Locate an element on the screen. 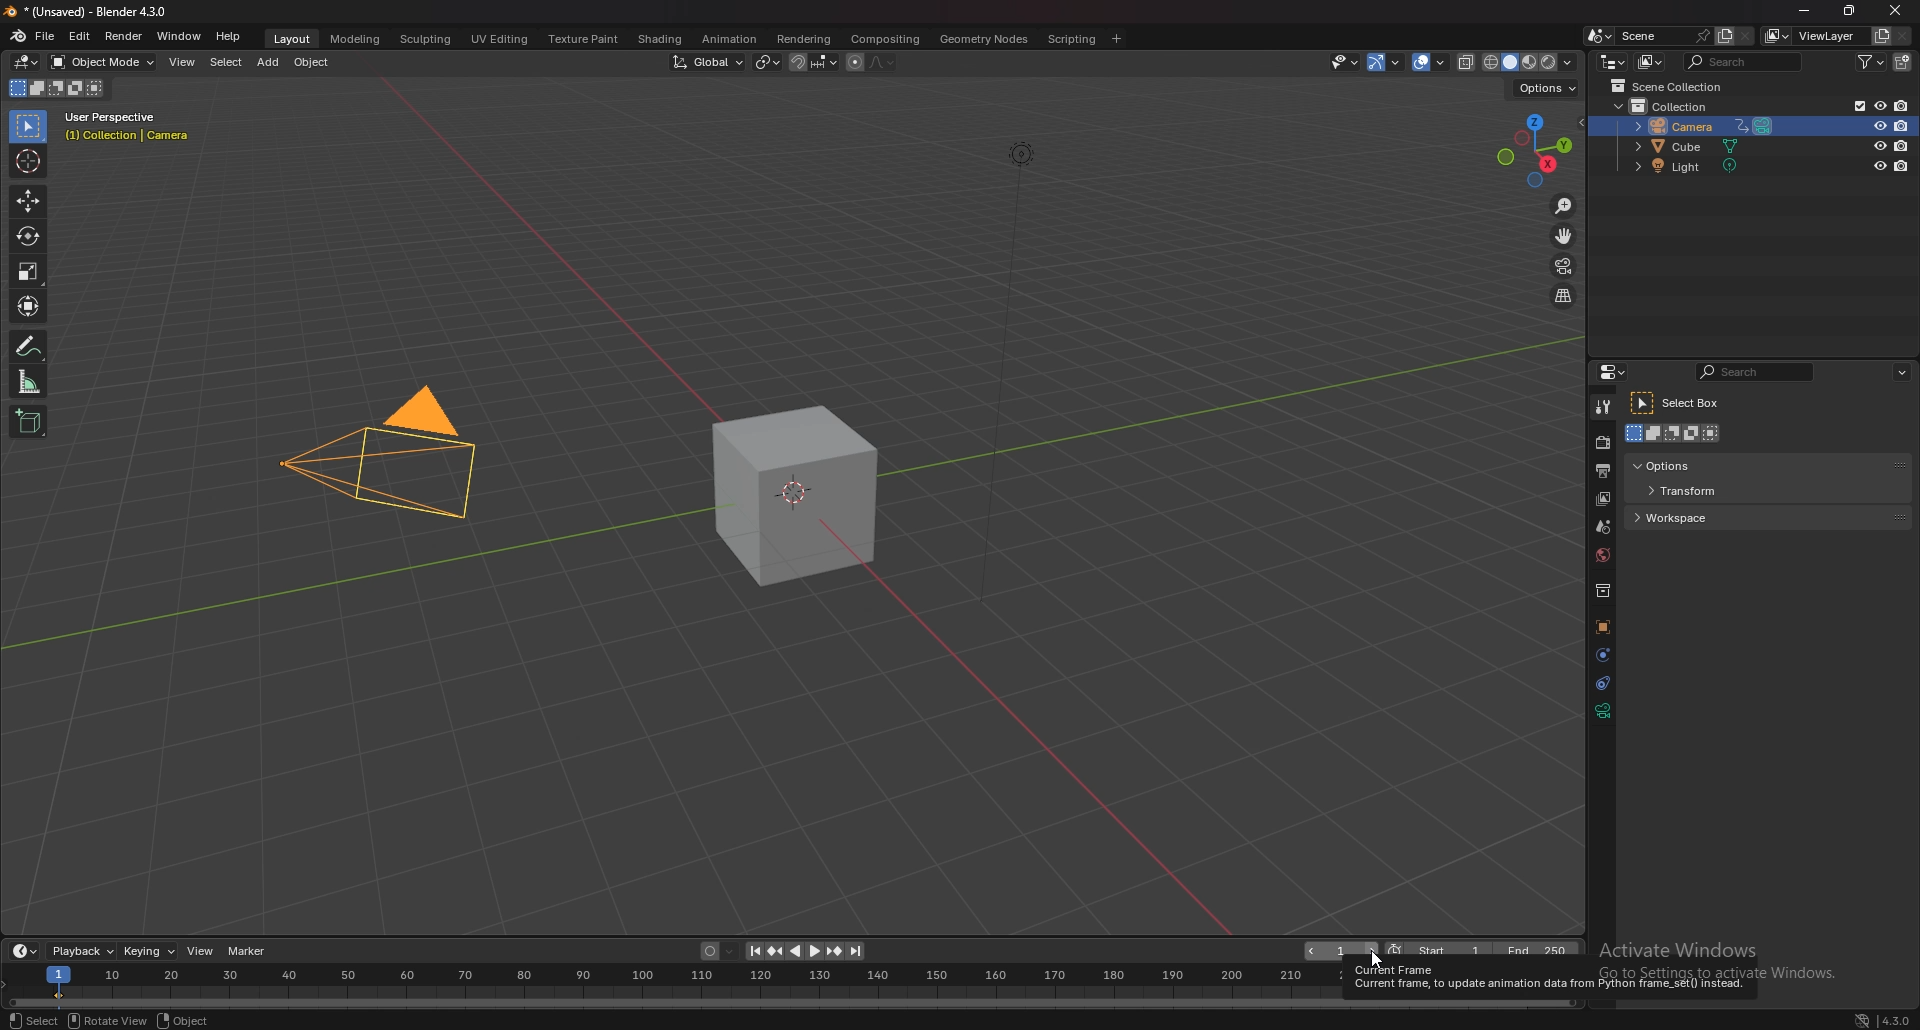 This screenshot has height=1030, width=1920. selectibility and visibility is located at coordinates (1344, 62).